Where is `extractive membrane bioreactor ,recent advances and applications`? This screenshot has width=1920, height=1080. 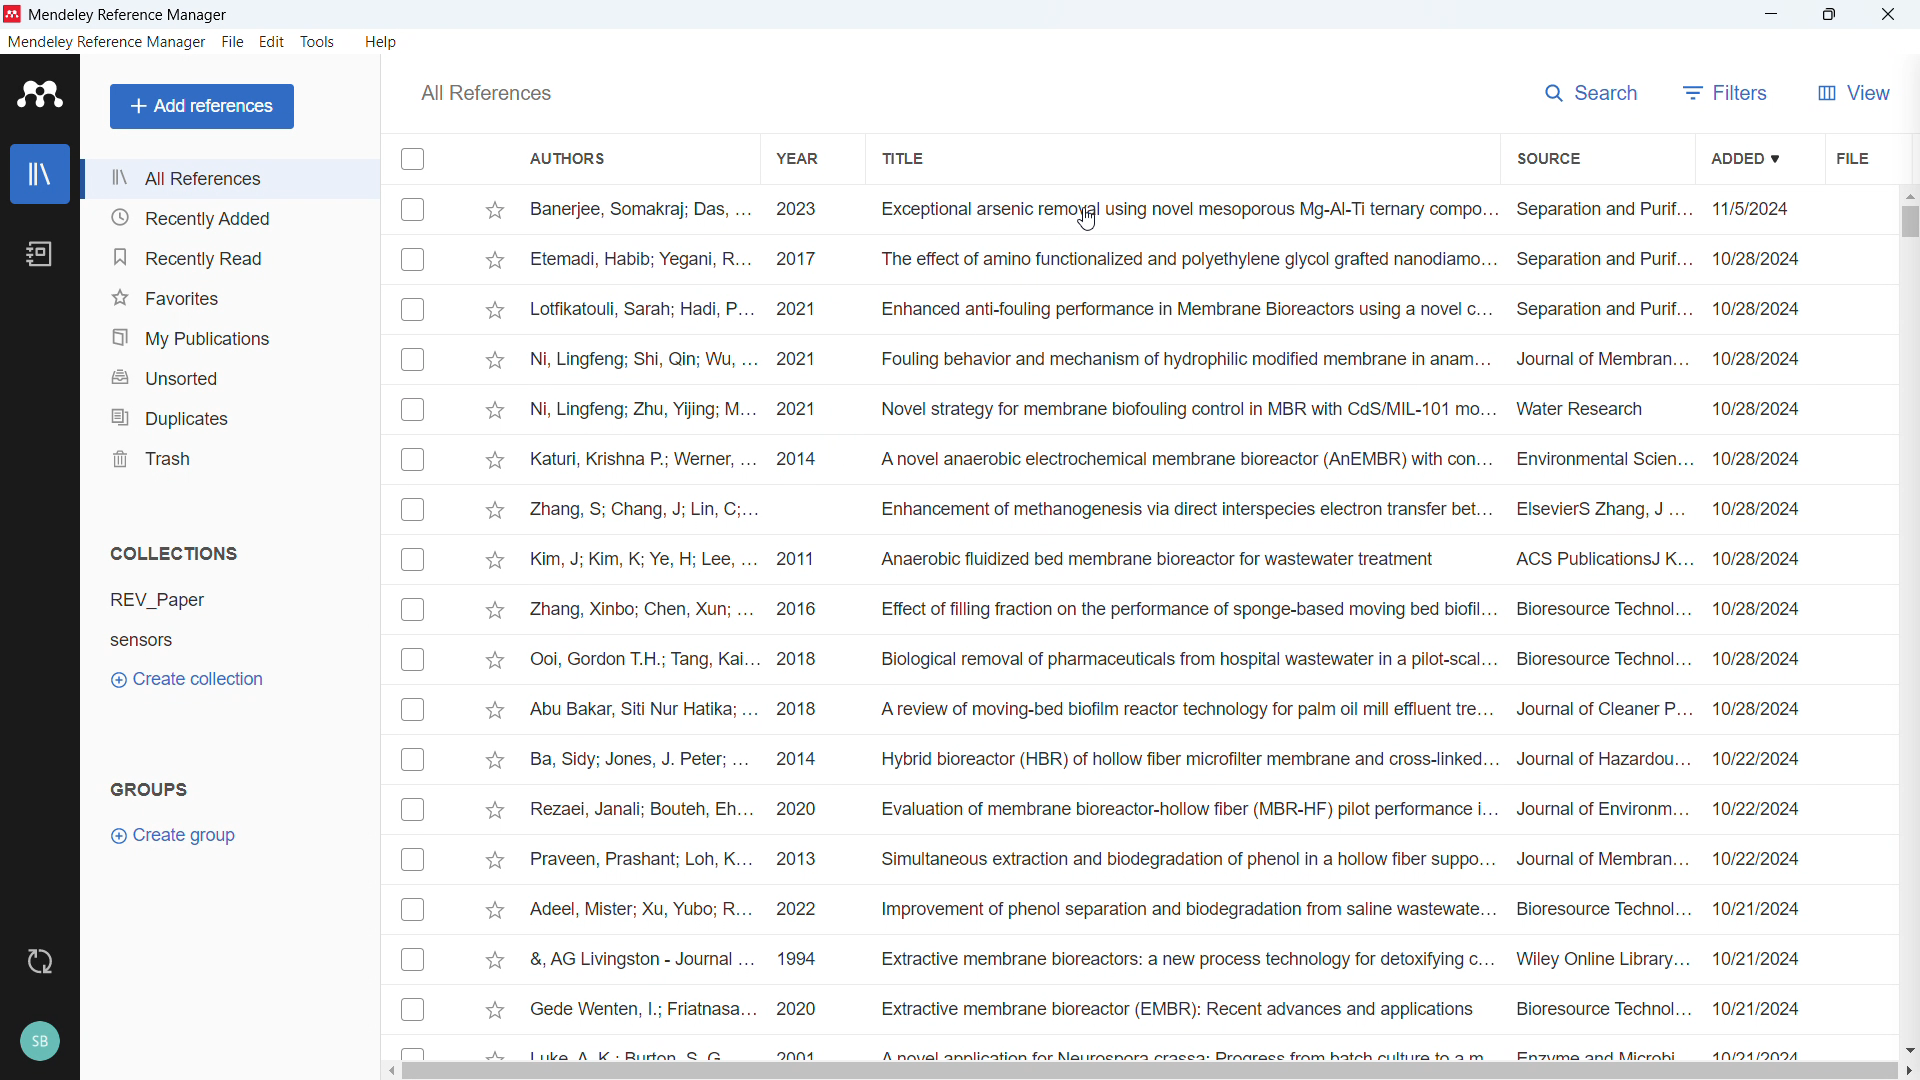
extractive membrane bioreactor ,recent advances and applications is located at coordinates (1177, 1010).